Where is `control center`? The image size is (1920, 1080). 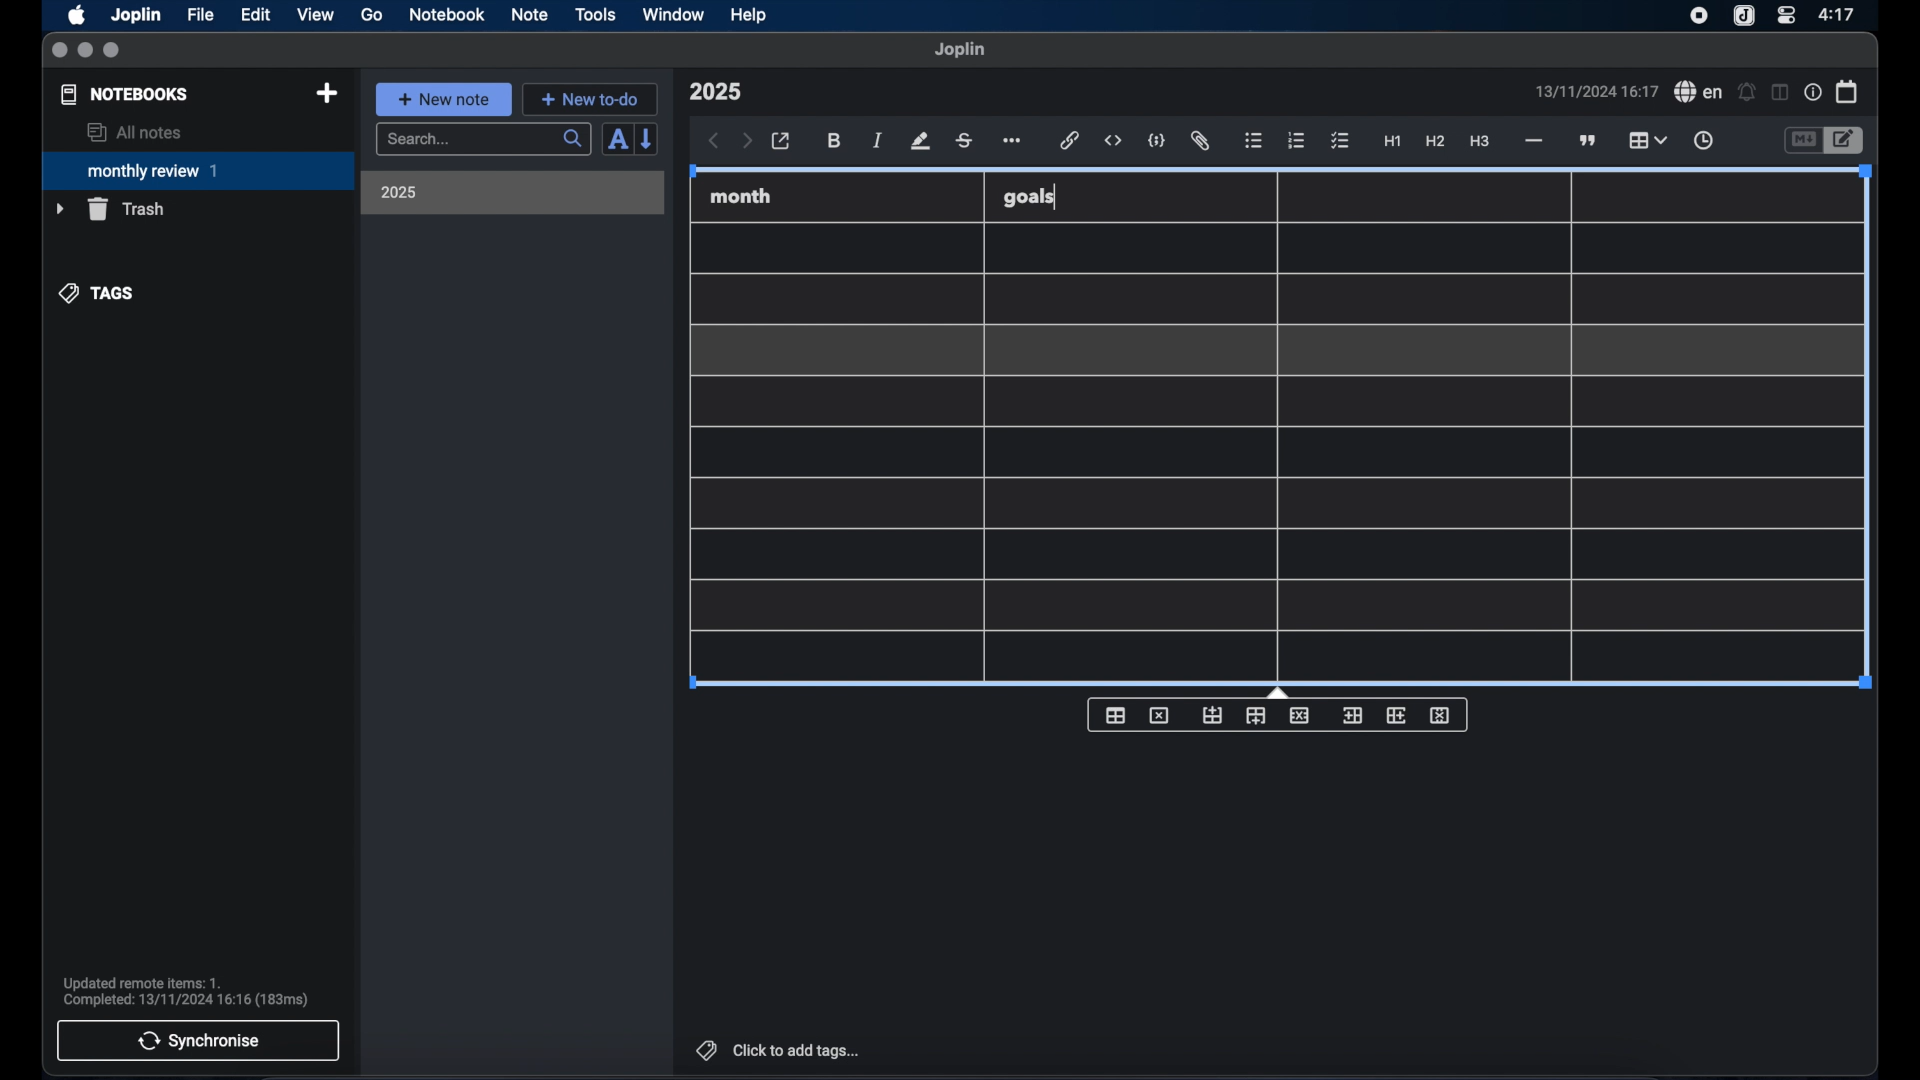 control center is located at coordinates (1785, 14).